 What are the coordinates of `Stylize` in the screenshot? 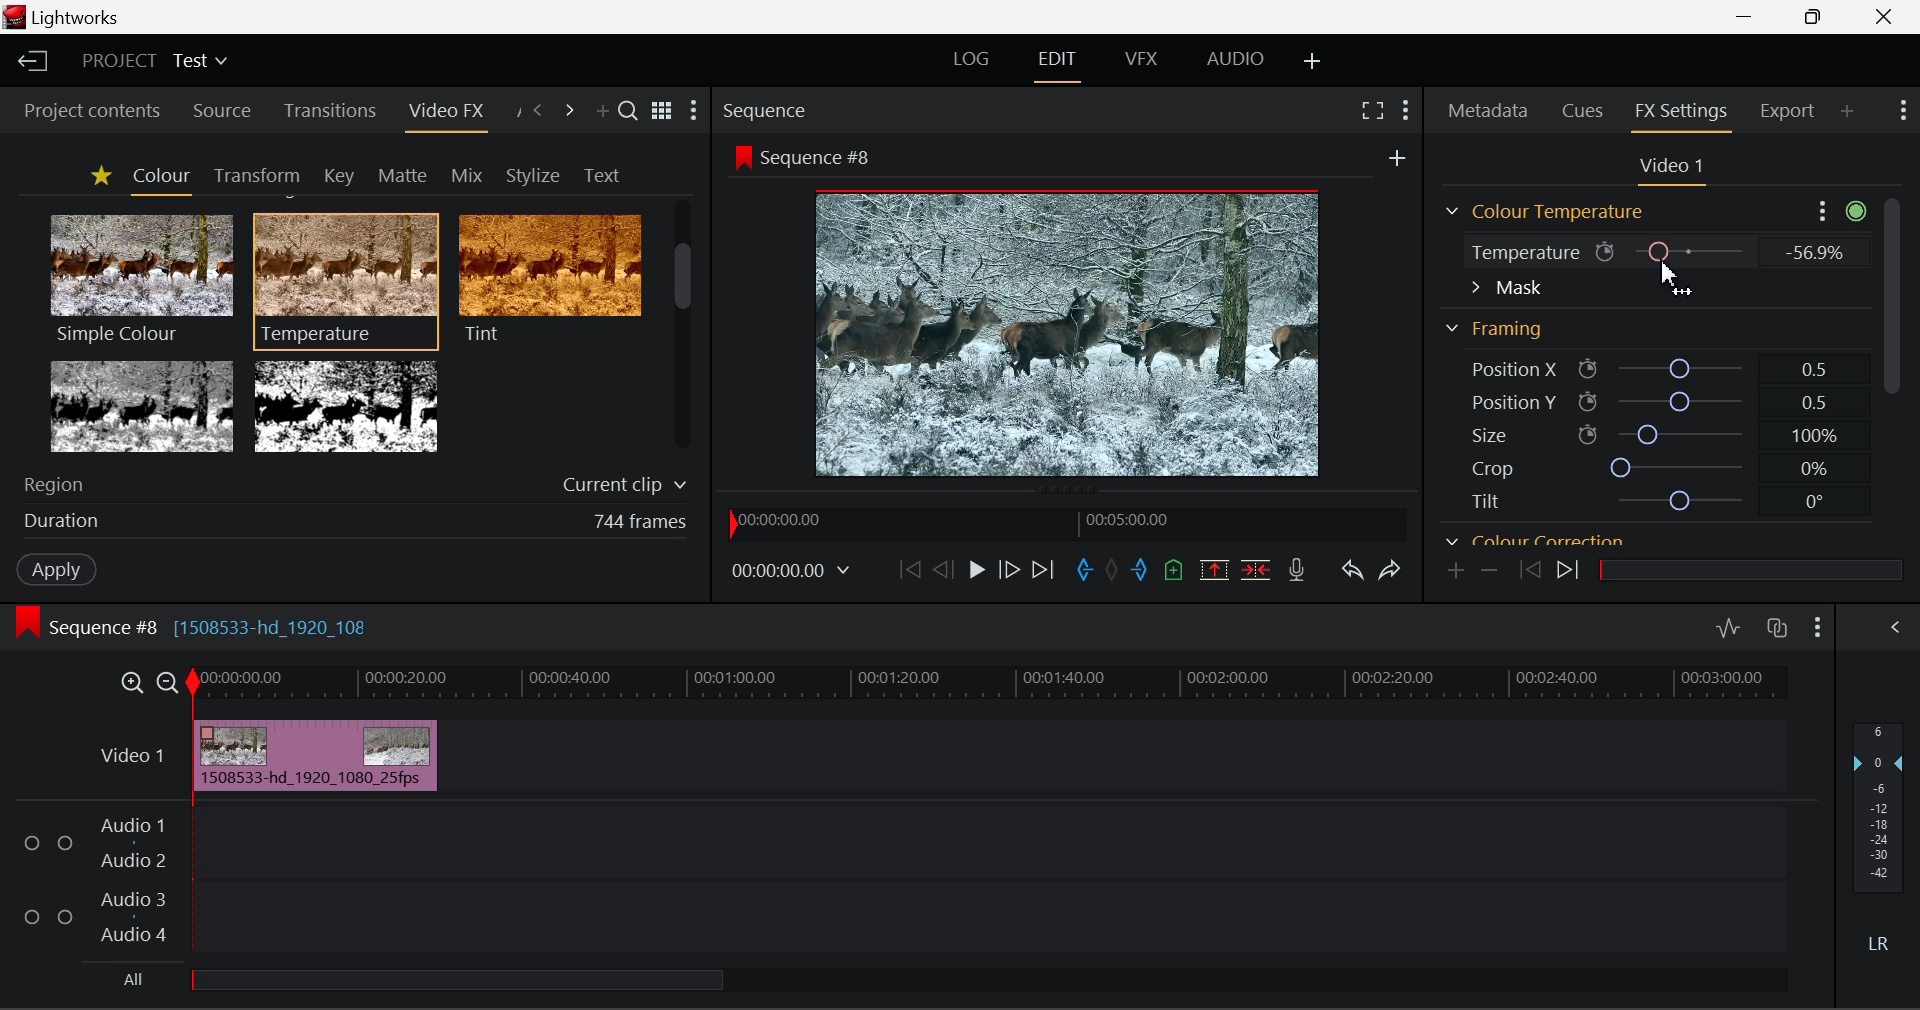 It's located at (533, 173).